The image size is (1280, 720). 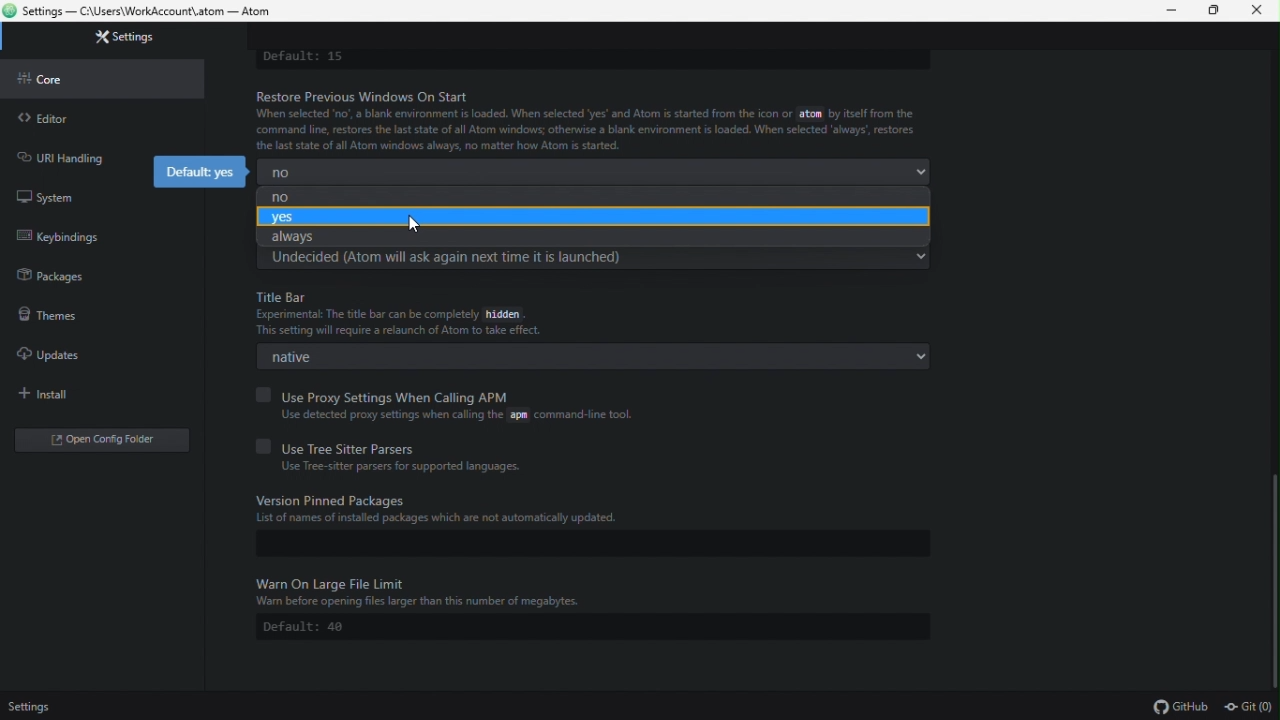 What do you see at coordinates (588, 593) in the screenshot?
I see `‘Warn On Large File Limit Warn before opening files larger than this number of megabytes.` at bounding box center [588, 593].